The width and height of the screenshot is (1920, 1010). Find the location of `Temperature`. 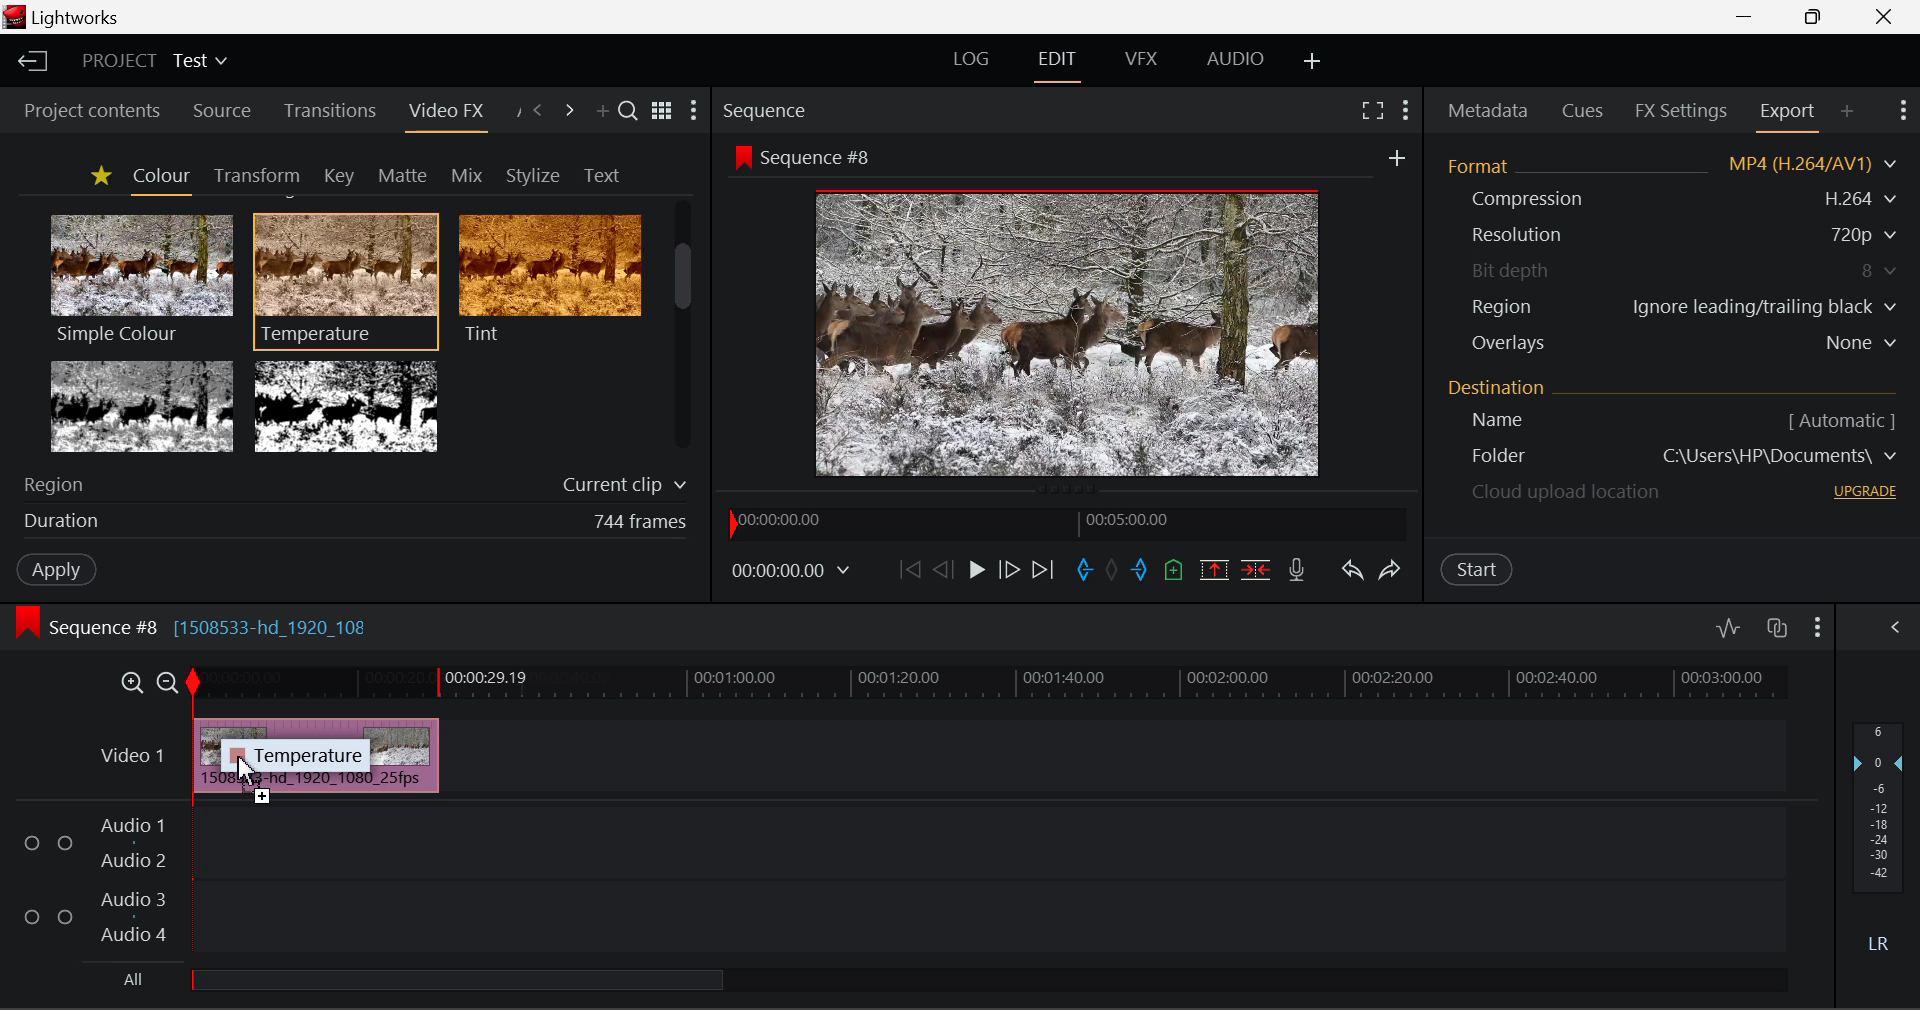

Temperature is located at coordinates (347, 278).